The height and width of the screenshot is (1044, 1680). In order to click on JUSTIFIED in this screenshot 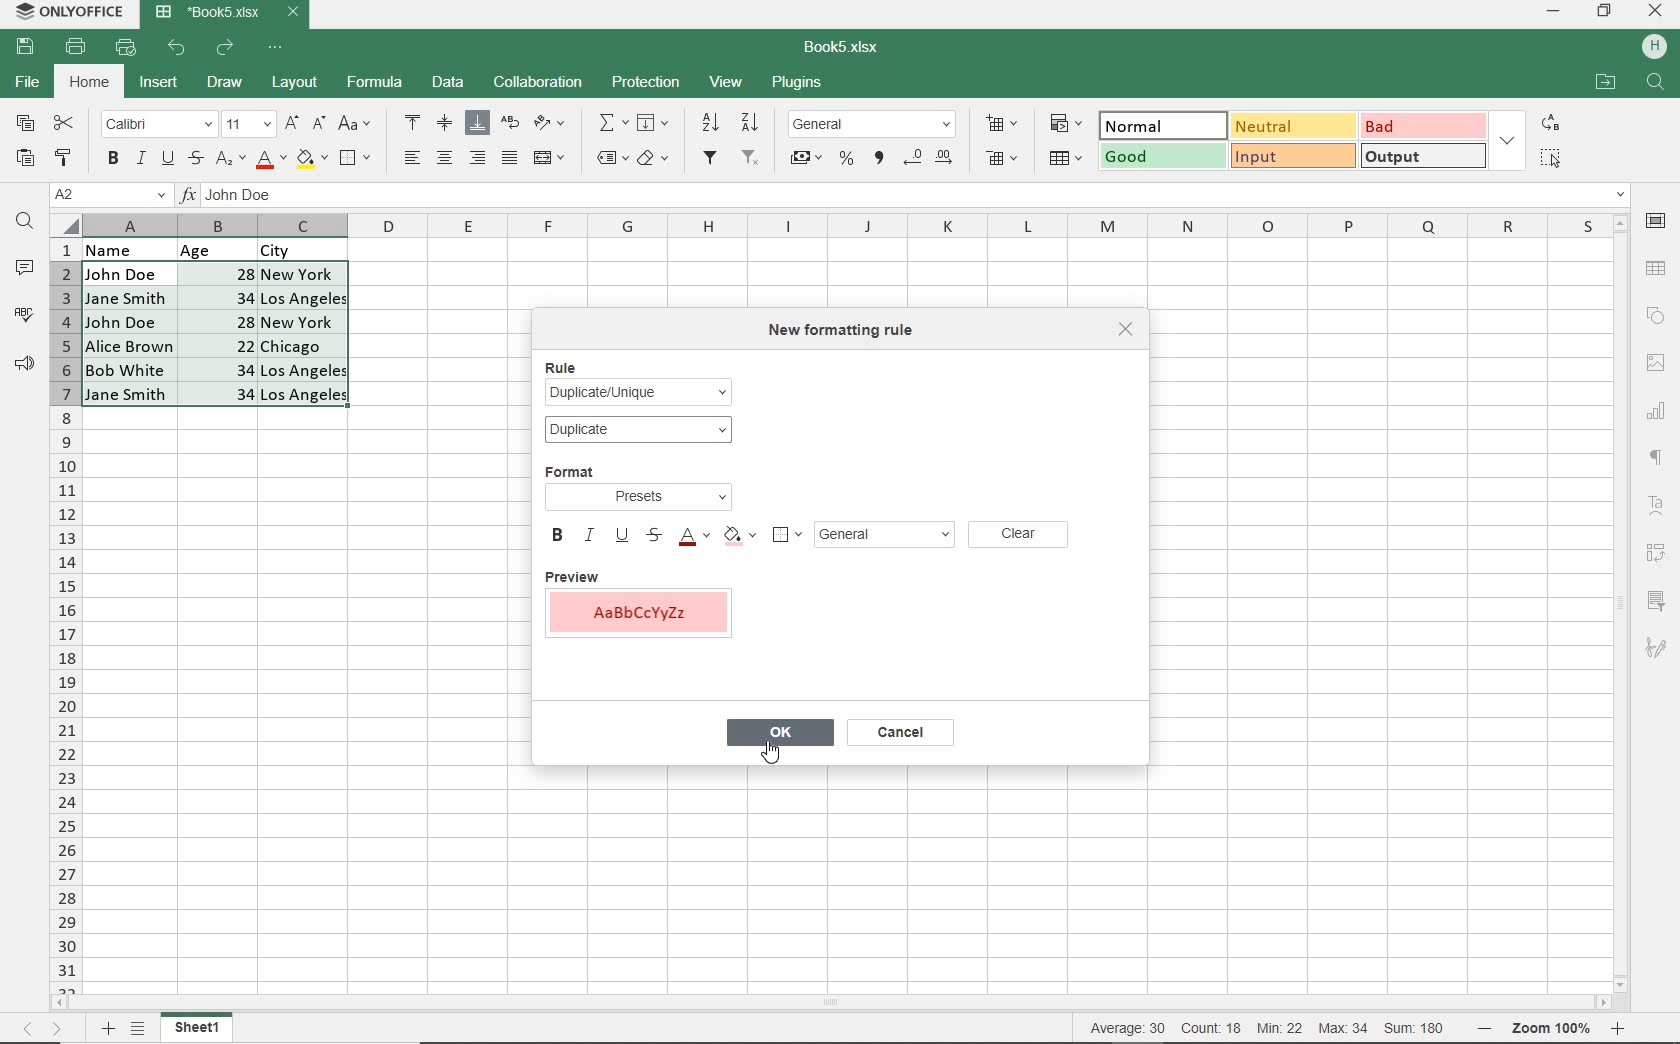, I will do `click(509, 157)`.